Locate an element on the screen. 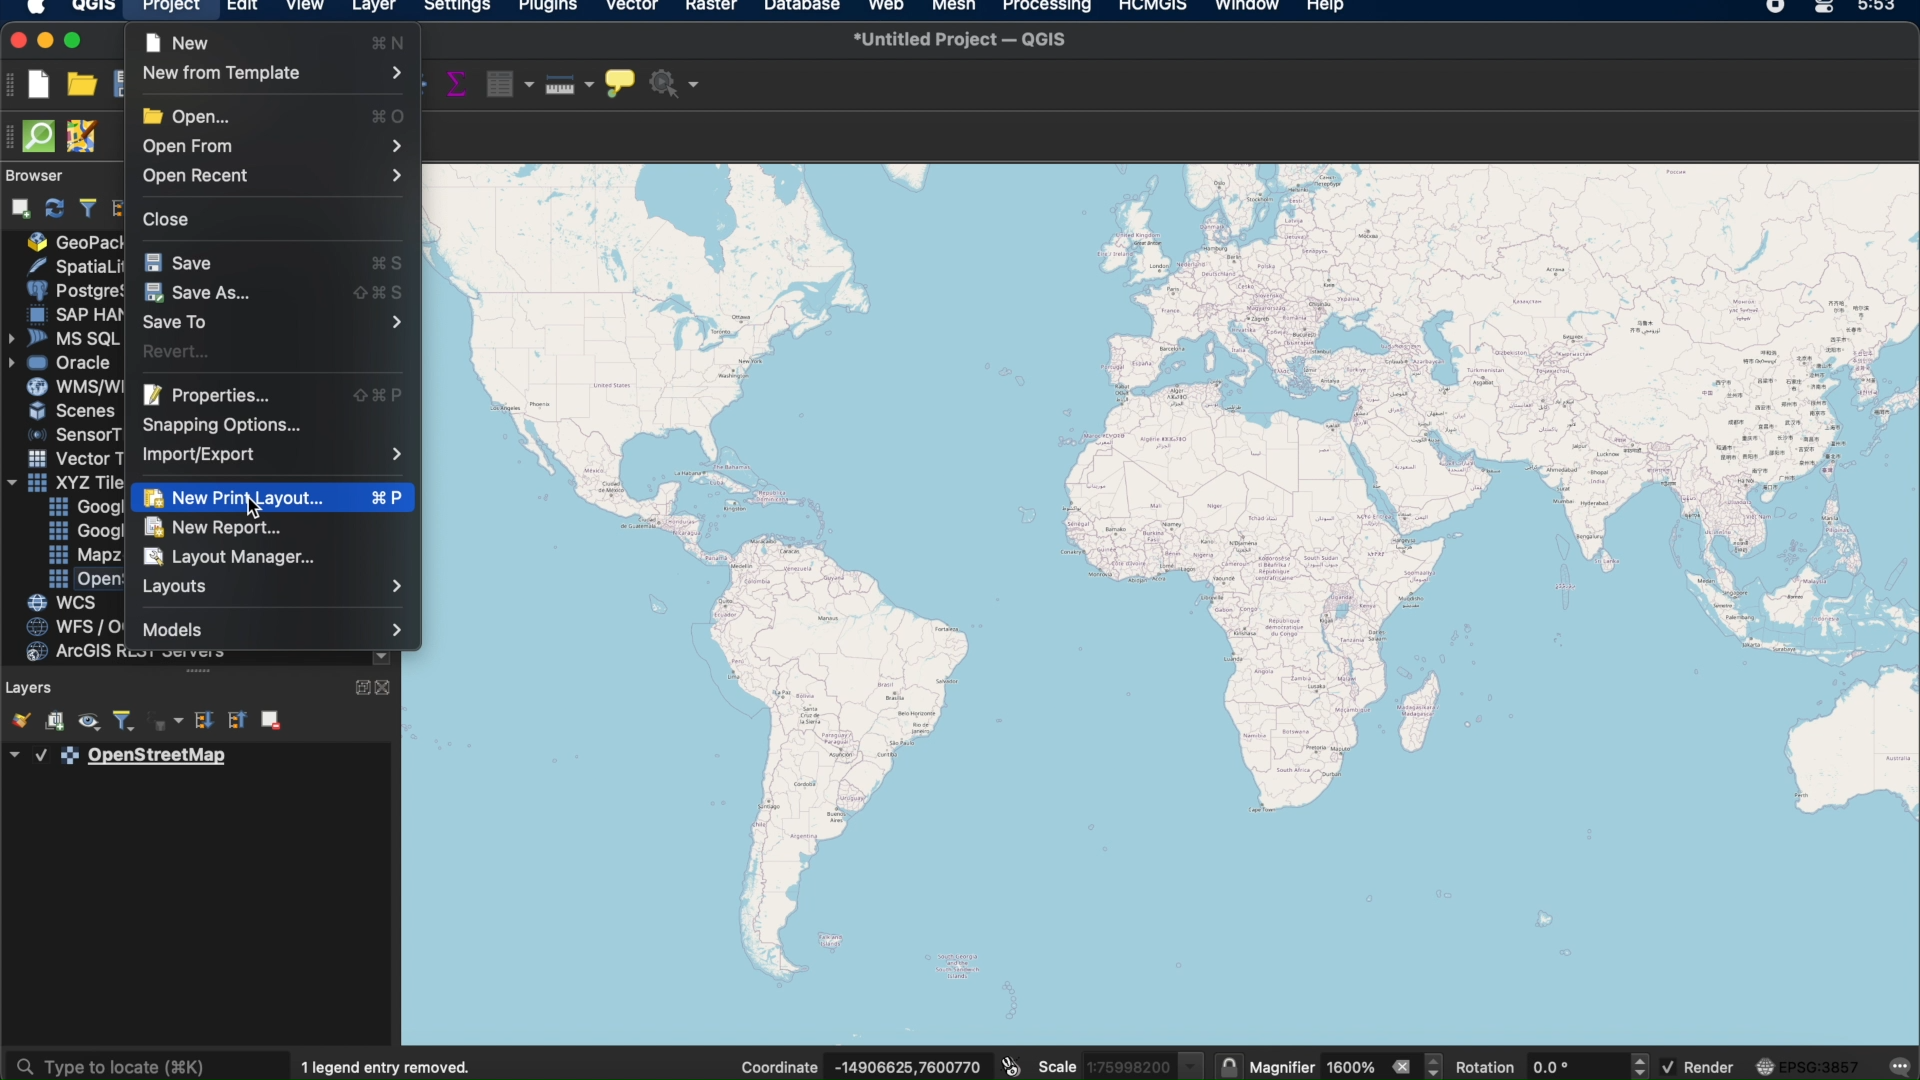 This screenshot has width=1920, height=1080. rotation is located at coordinates (1552, 1064).